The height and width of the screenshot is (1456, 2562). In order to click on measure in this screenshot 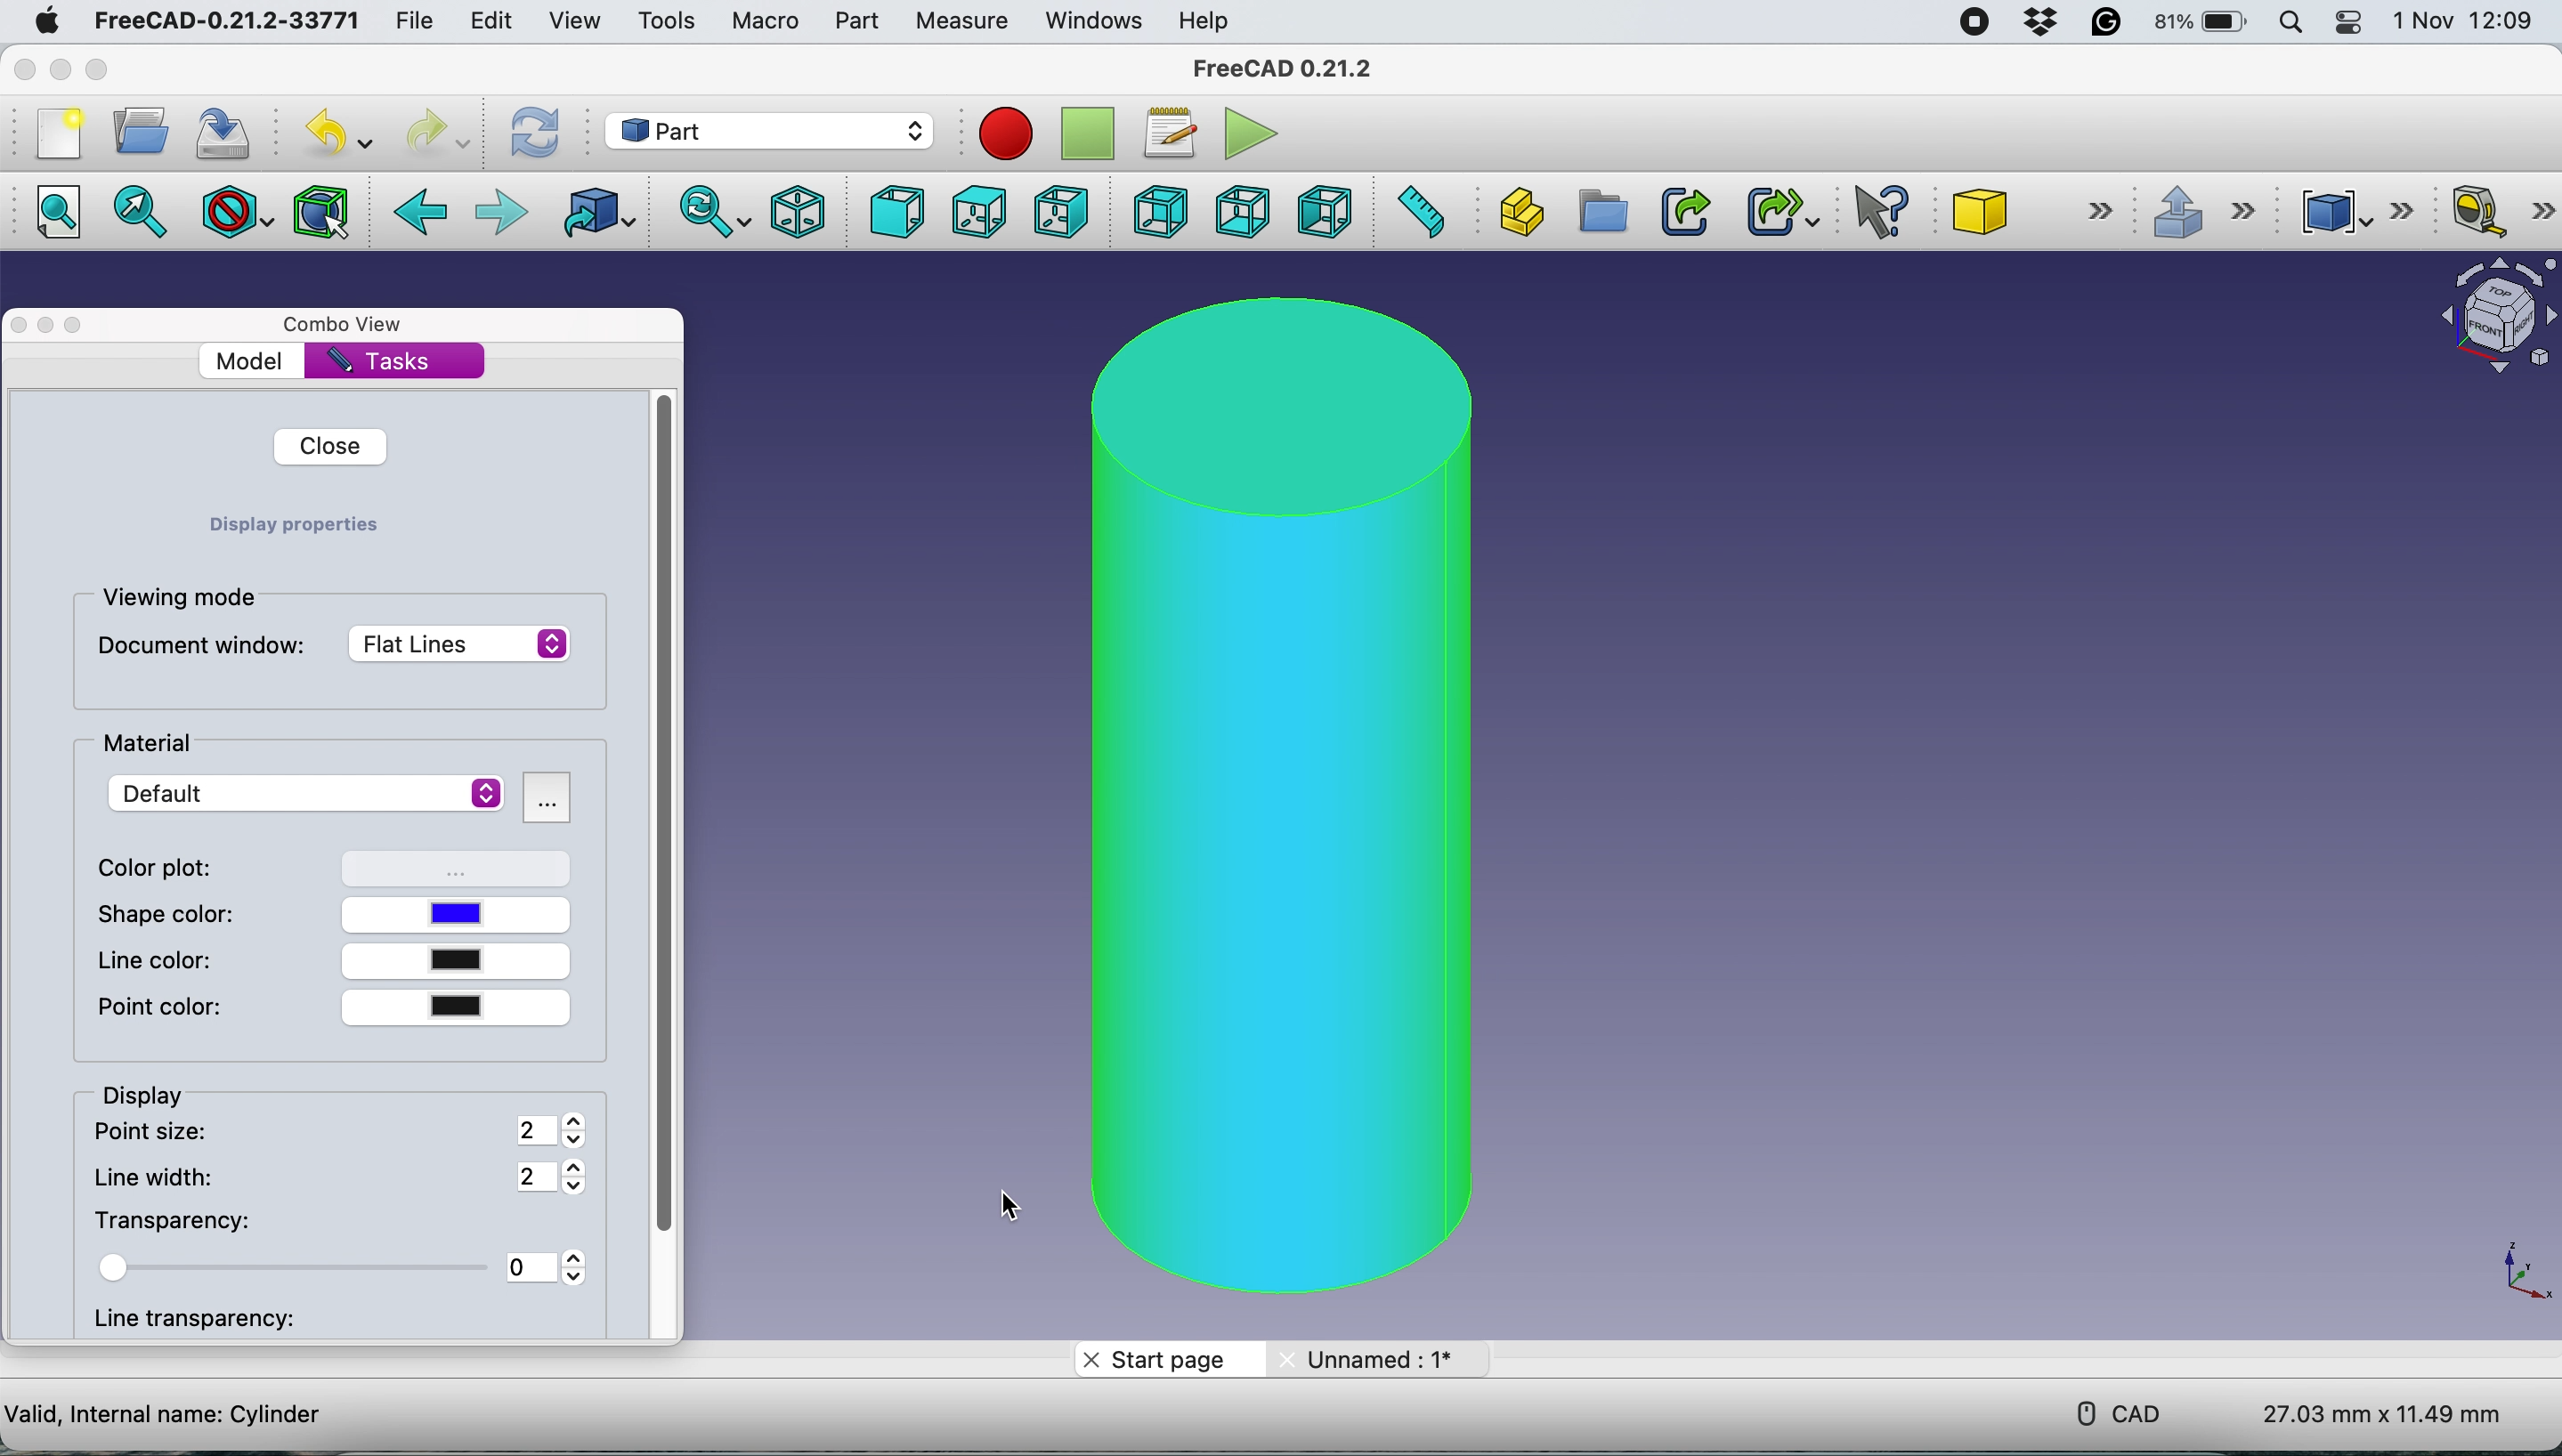, I will do `click(965, 22)`.